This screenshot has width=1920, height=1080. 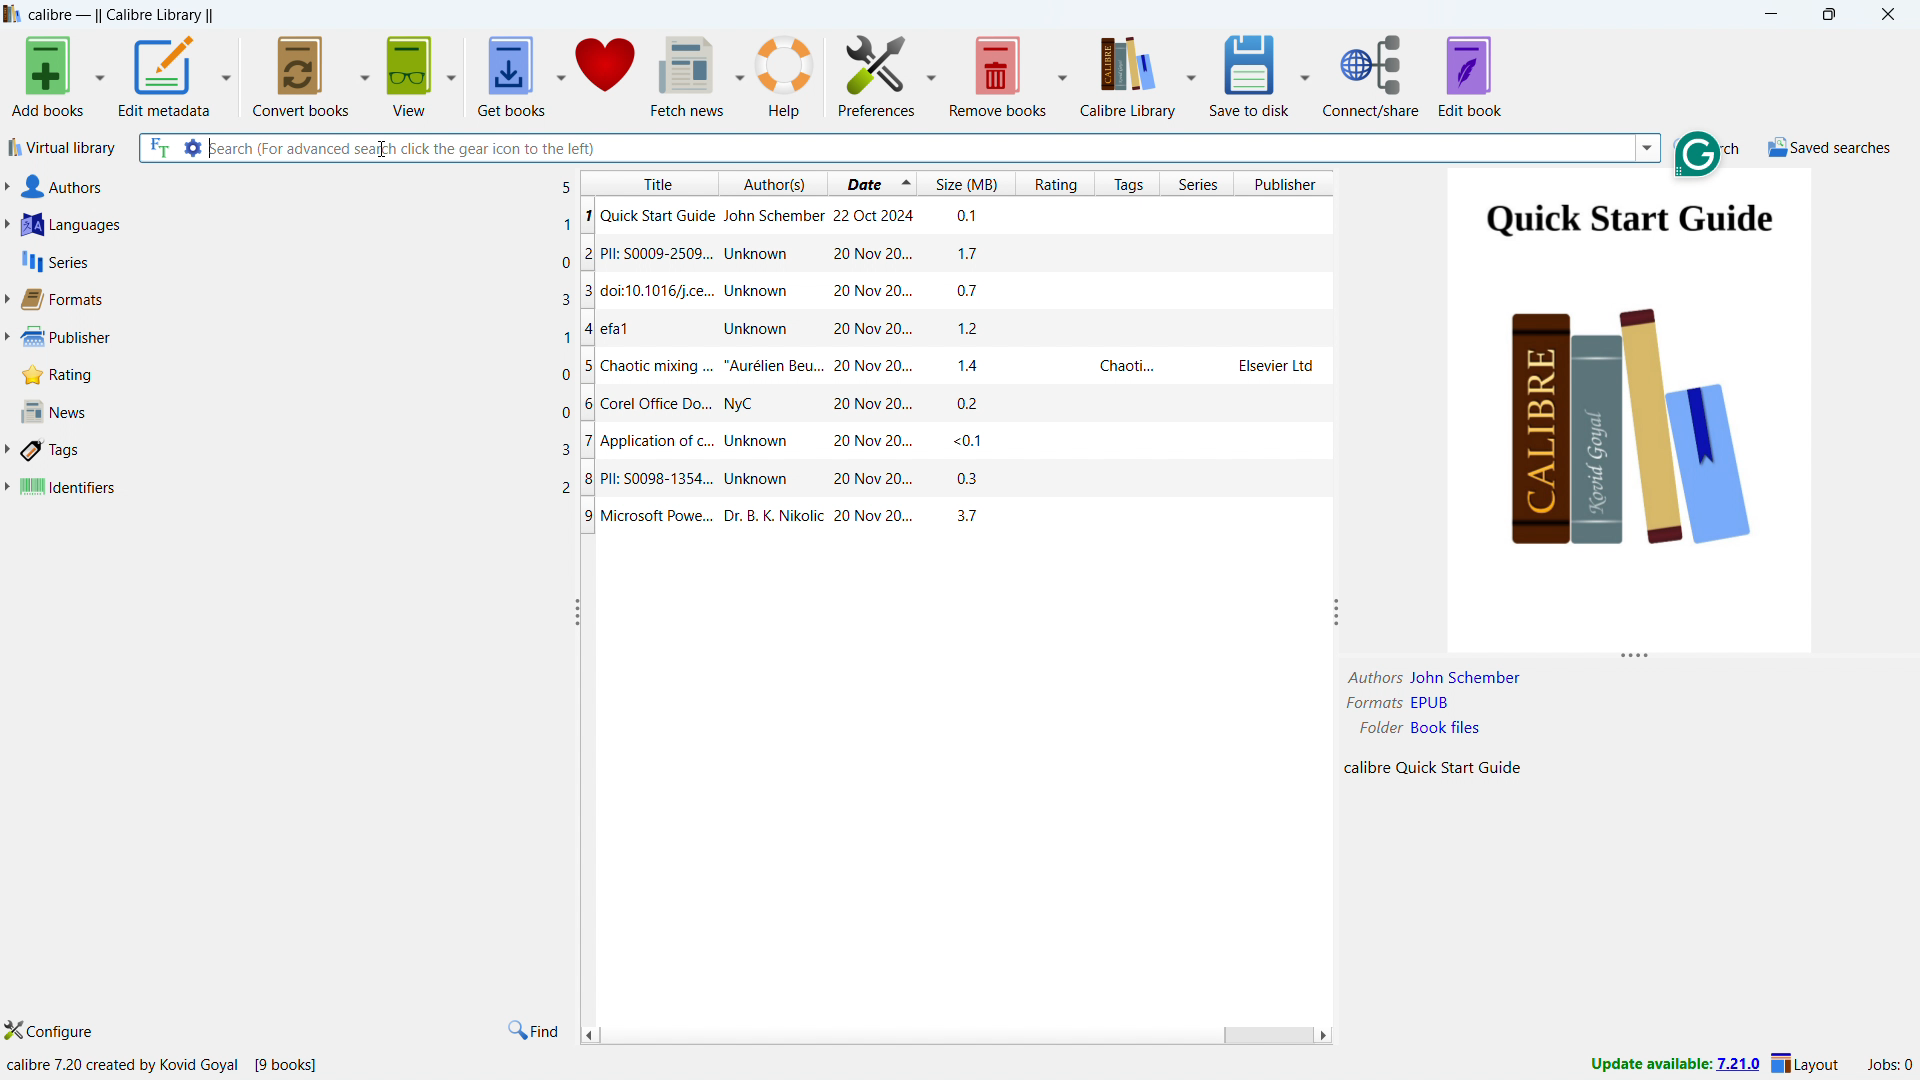 What do you see at coordinates (957, 254) in the screenshot?
I see `PIL: S009-2509...` at bounding box center [957, 254].